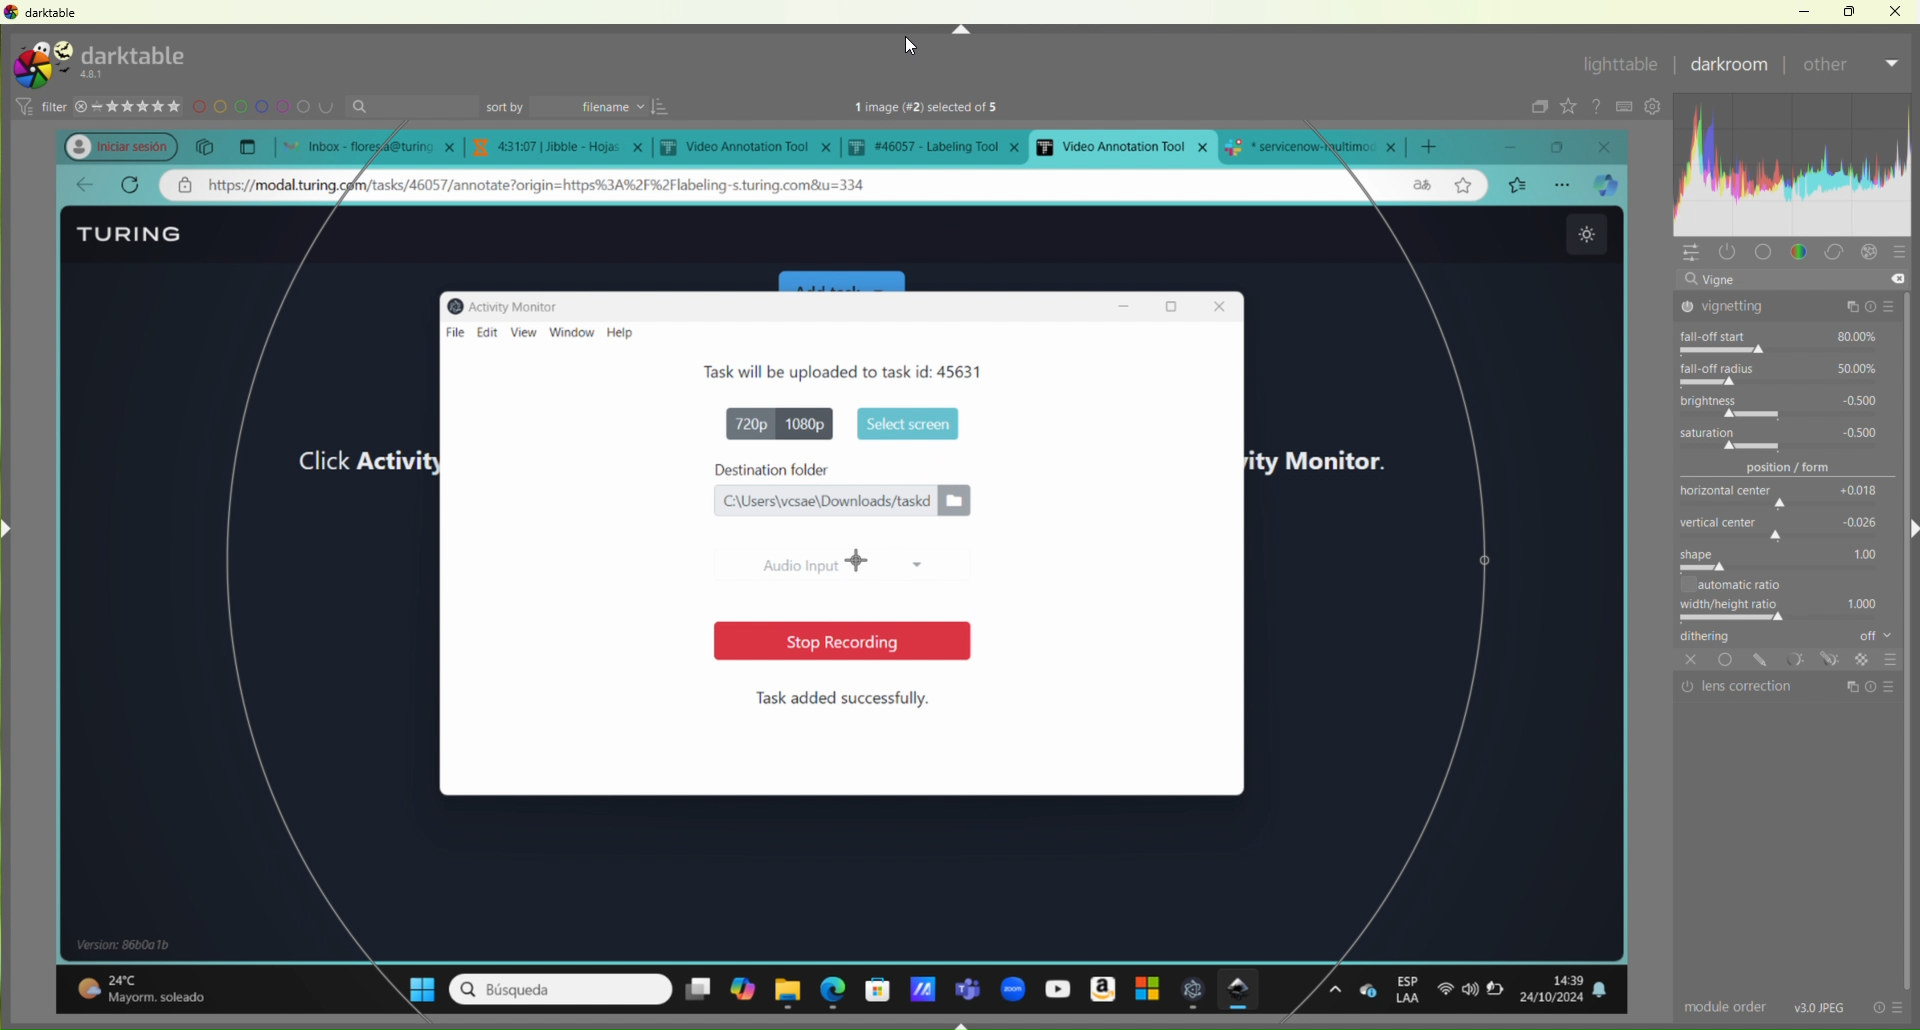 Image resolution: width=1920 pixels, height=1030 pixels. Describe the element at coordinates (1792, 308) in the screenshot. I see `vignetting` at that location.